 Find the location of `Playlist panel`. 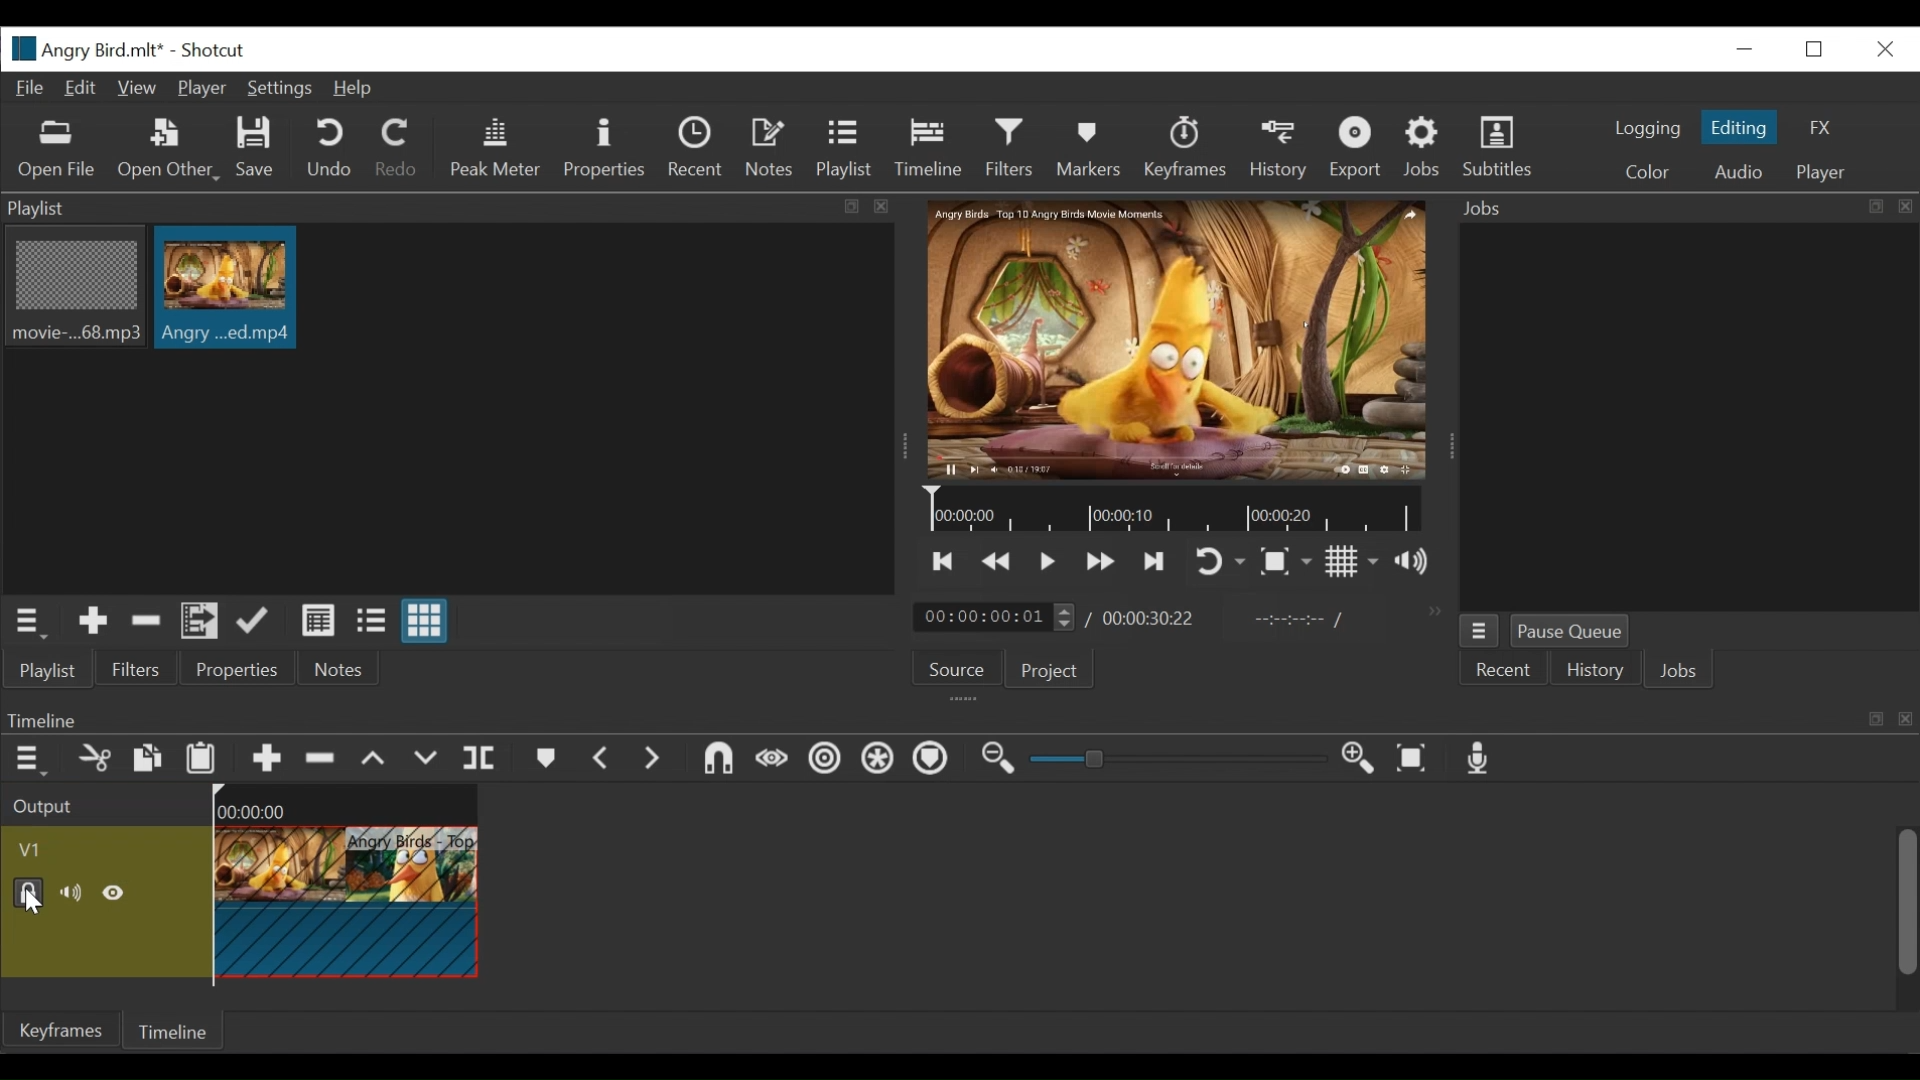

Playlist panel is located at coordinates (451, 209).